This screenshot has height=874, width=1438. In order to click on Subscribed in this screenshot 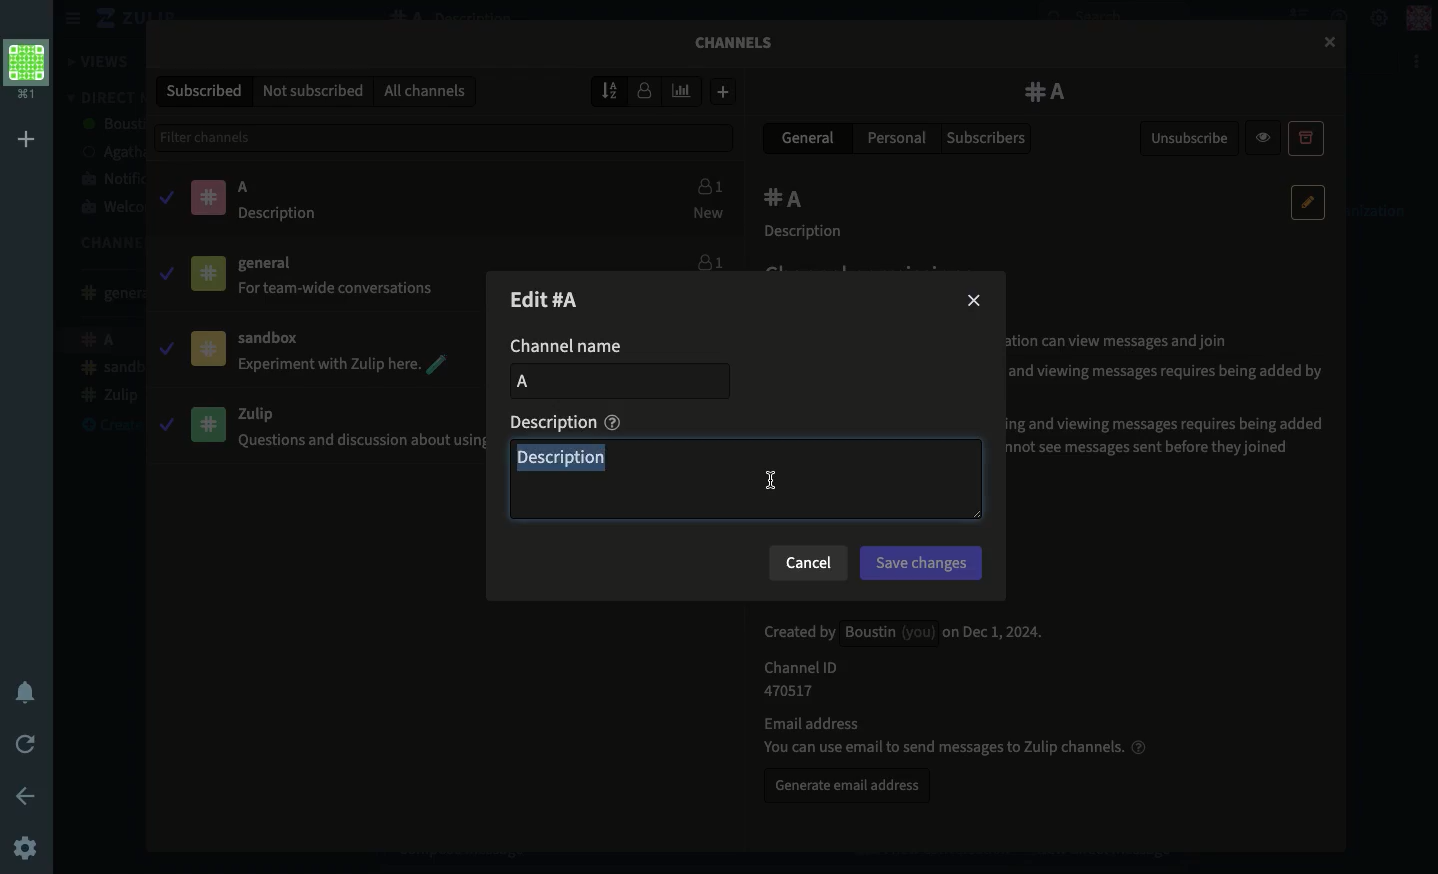, I will do `click(207, 91)`.